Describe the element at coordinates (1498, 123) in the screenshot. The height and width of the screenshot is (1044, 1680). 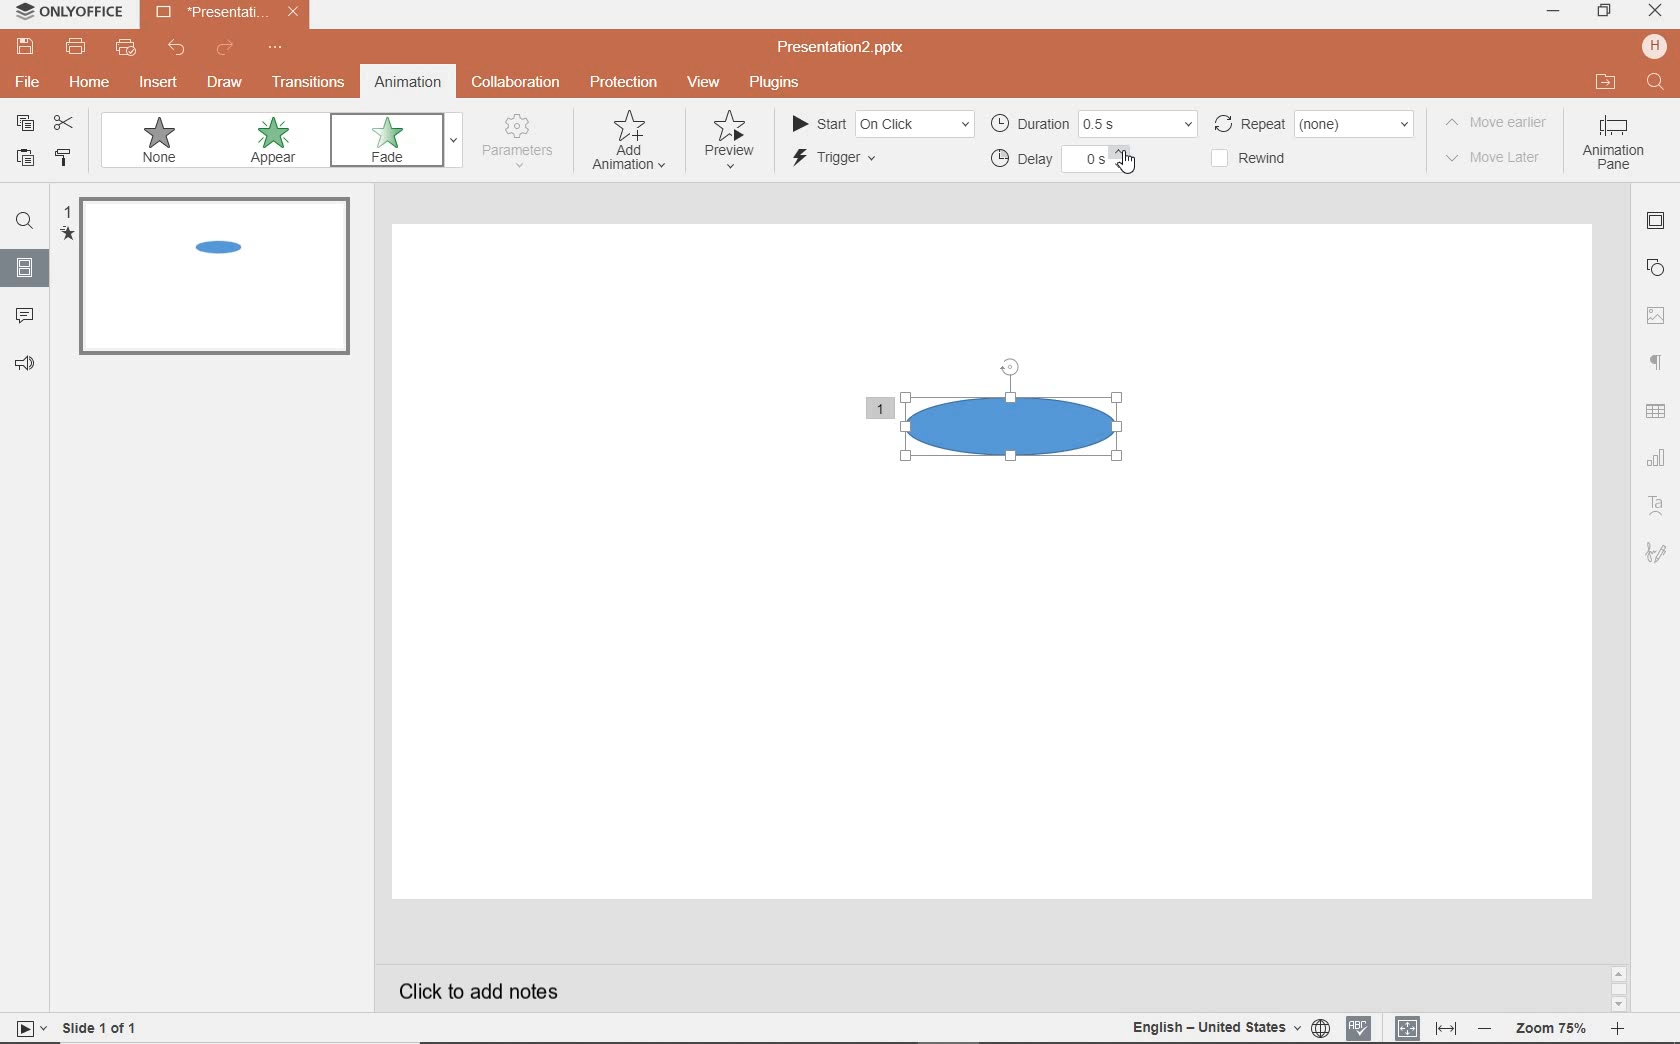
I see `move earlier` at that location.